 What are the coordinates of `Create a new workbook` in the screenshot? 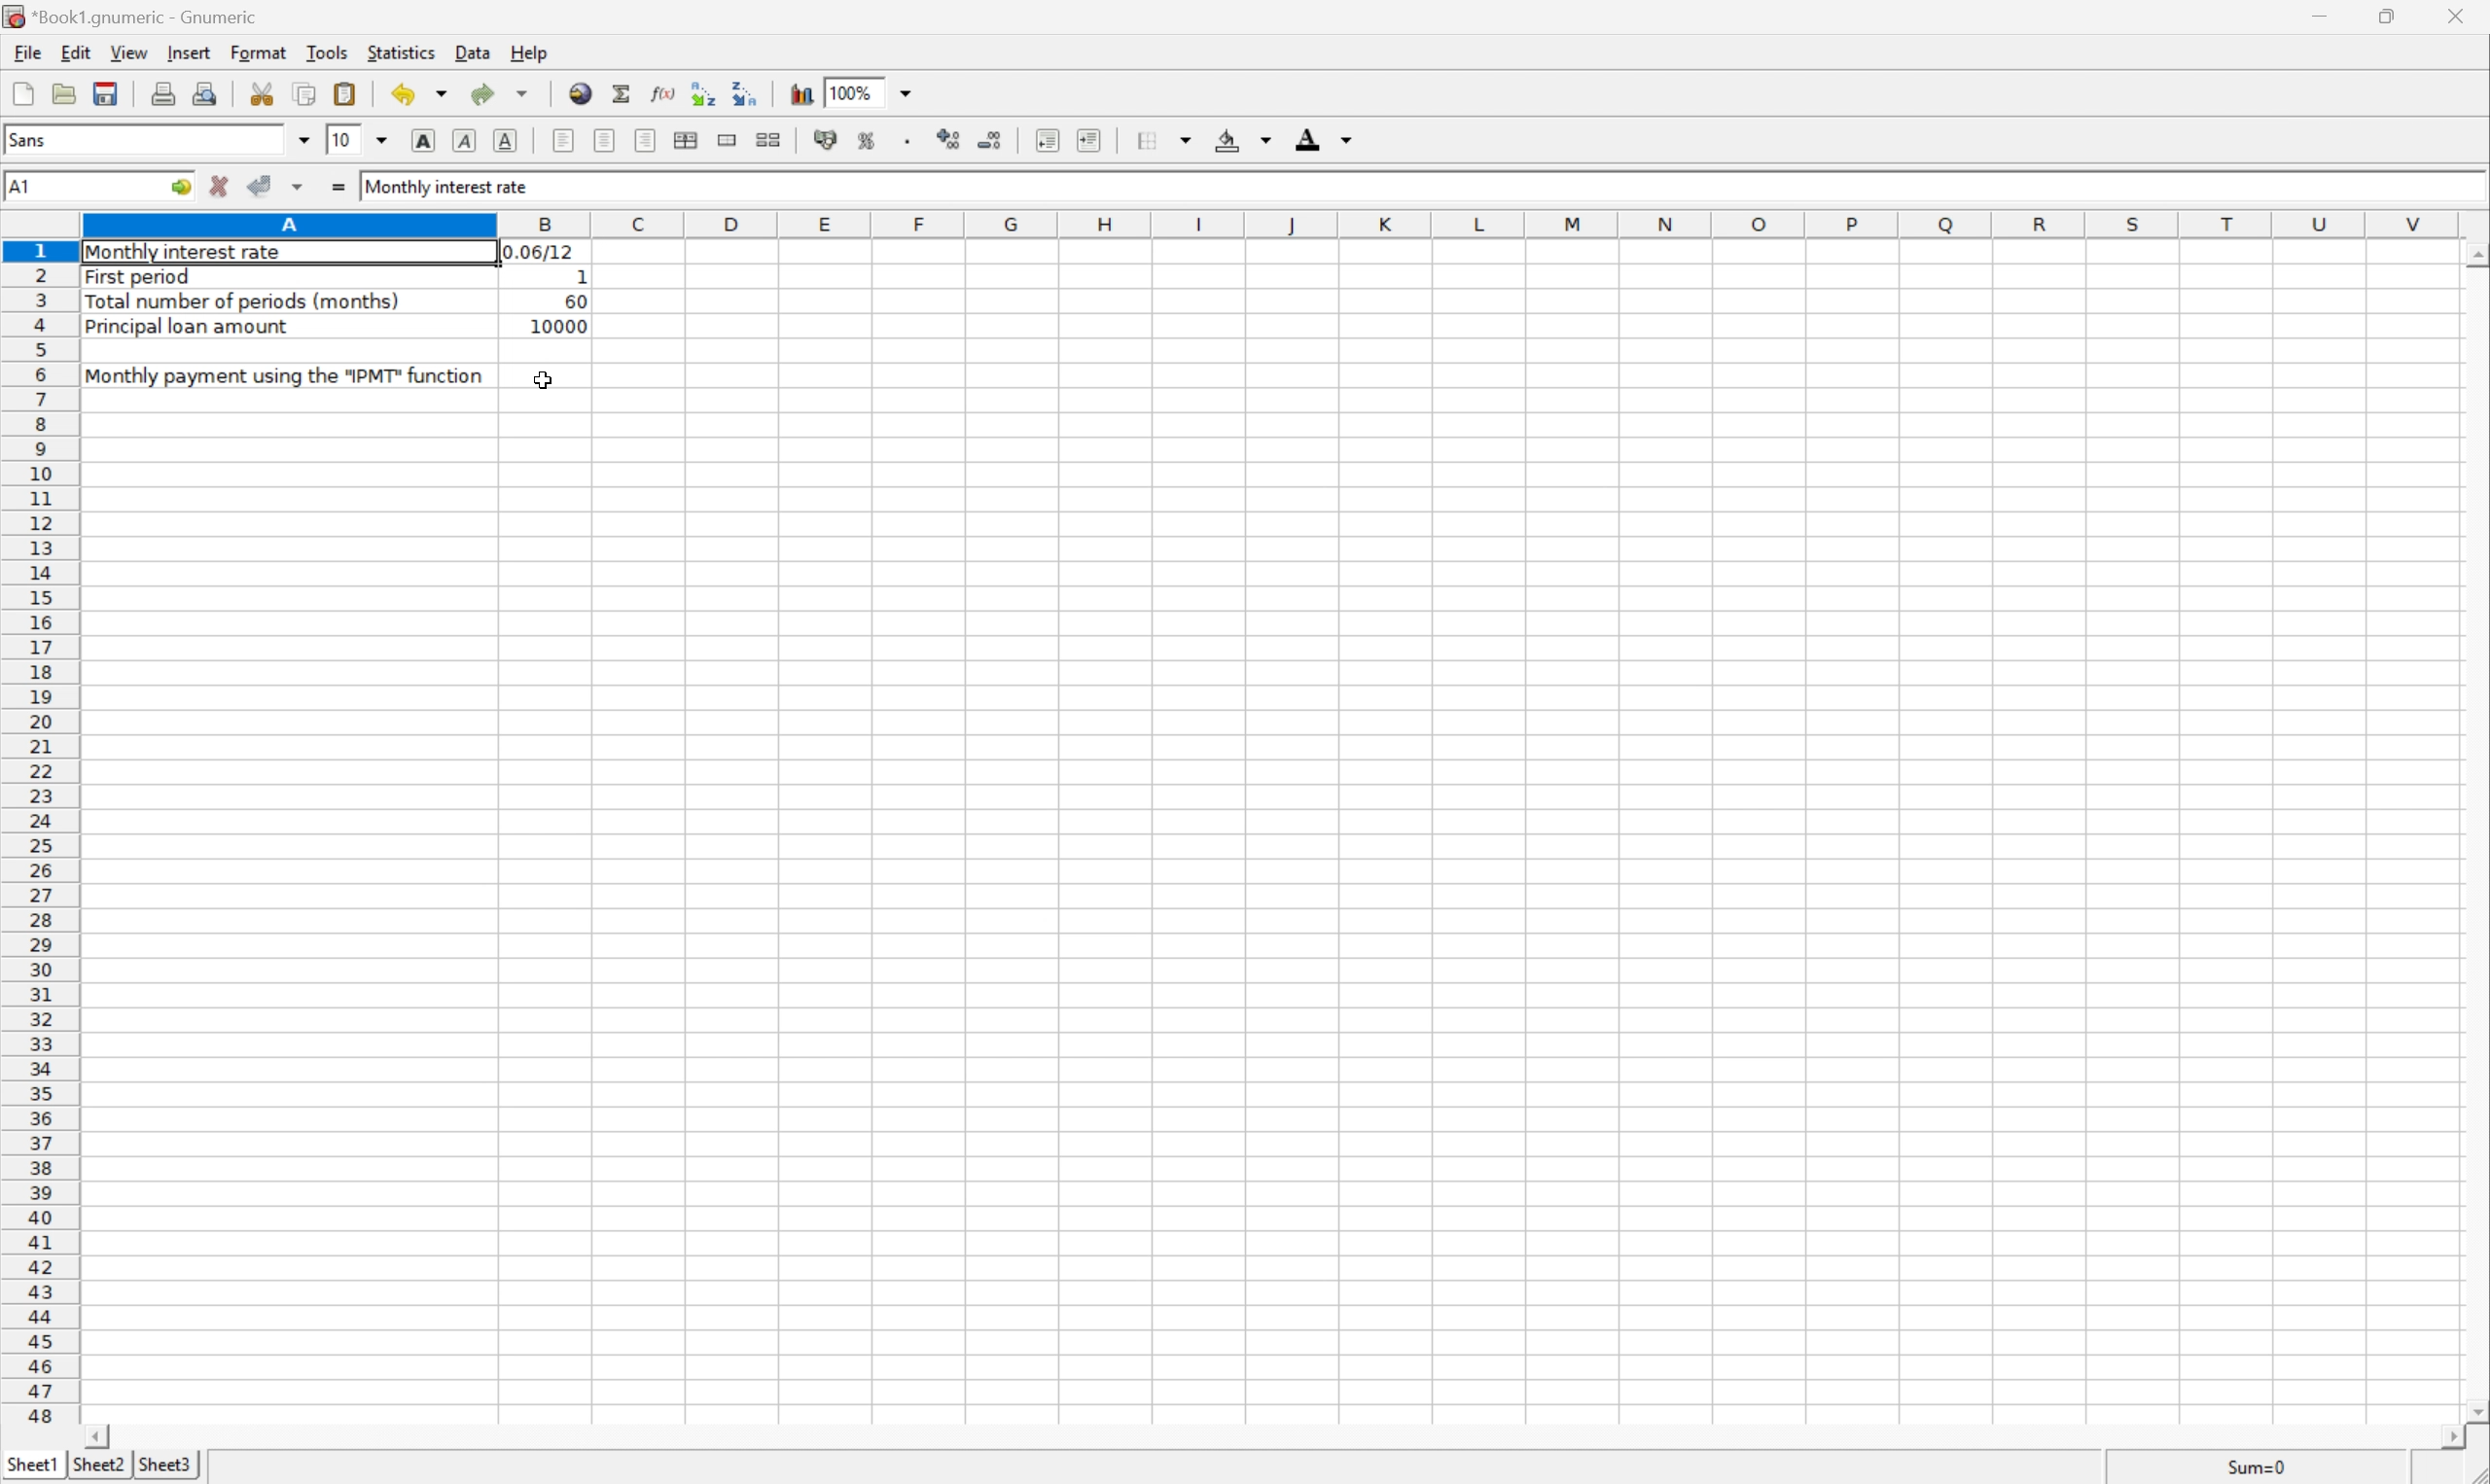 It's located at (20, 93).